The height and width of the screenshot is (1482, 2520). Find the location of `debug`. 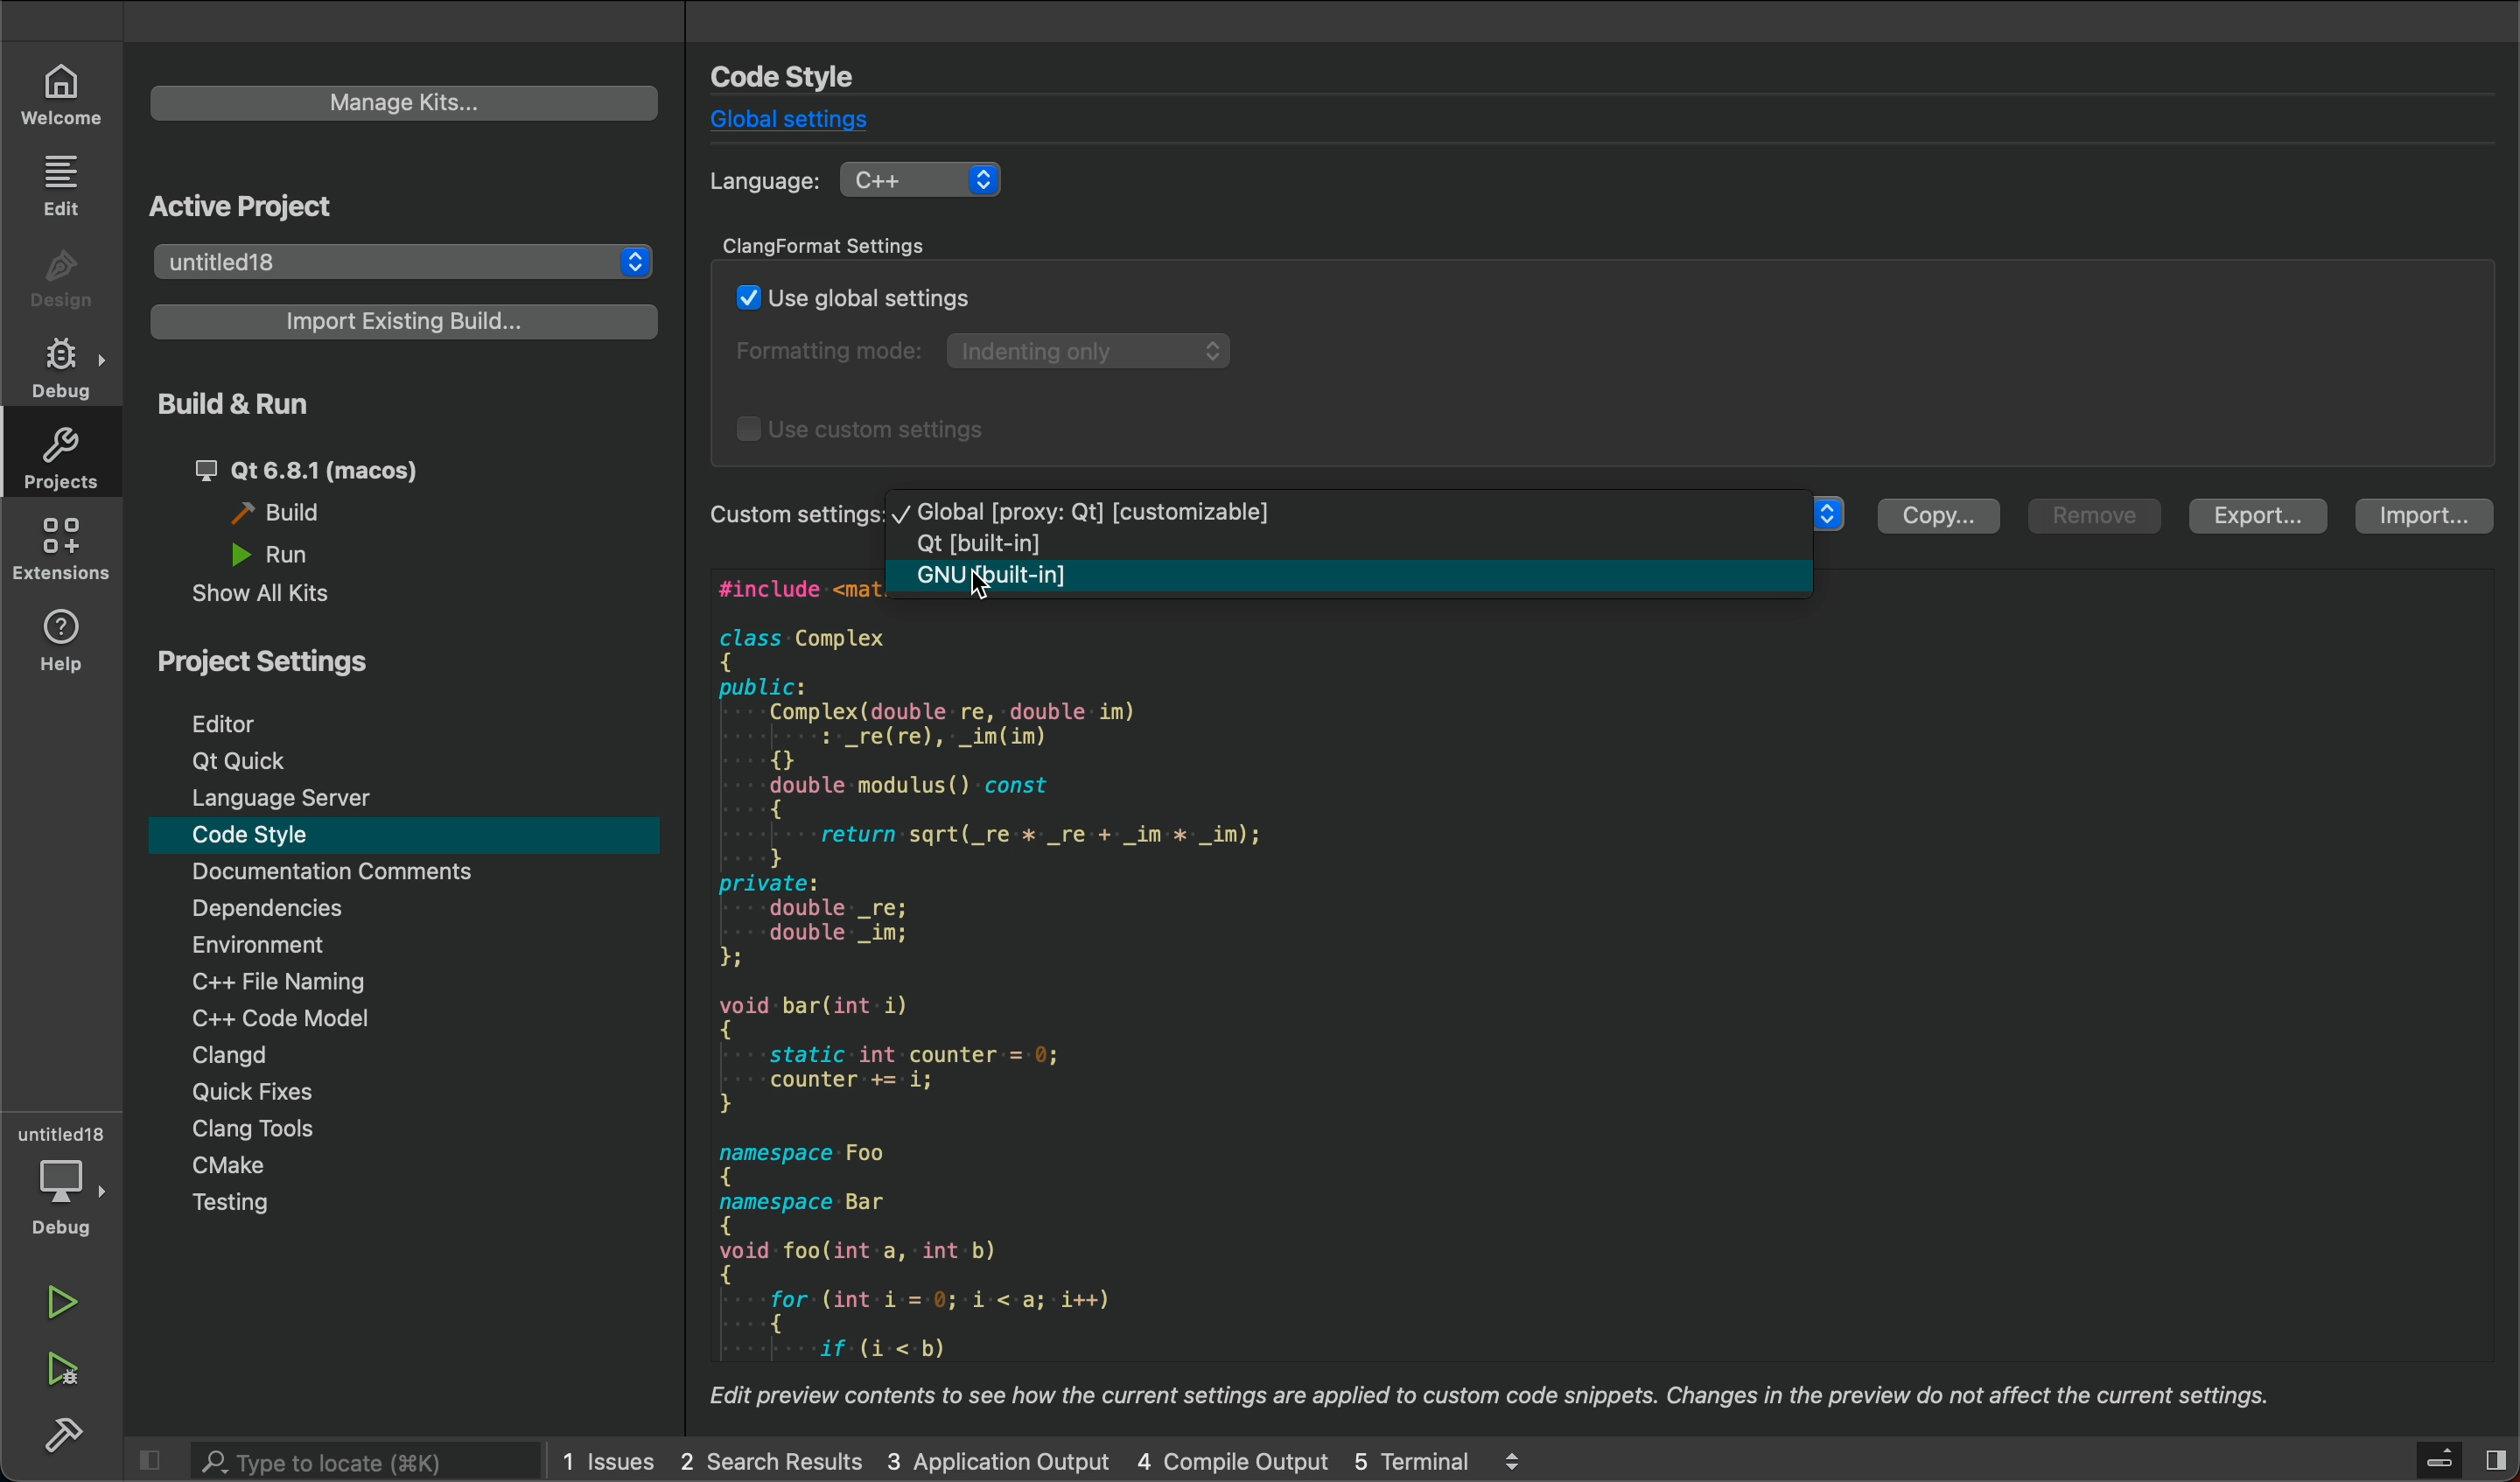

debug is located at coordinates (67, 1204).